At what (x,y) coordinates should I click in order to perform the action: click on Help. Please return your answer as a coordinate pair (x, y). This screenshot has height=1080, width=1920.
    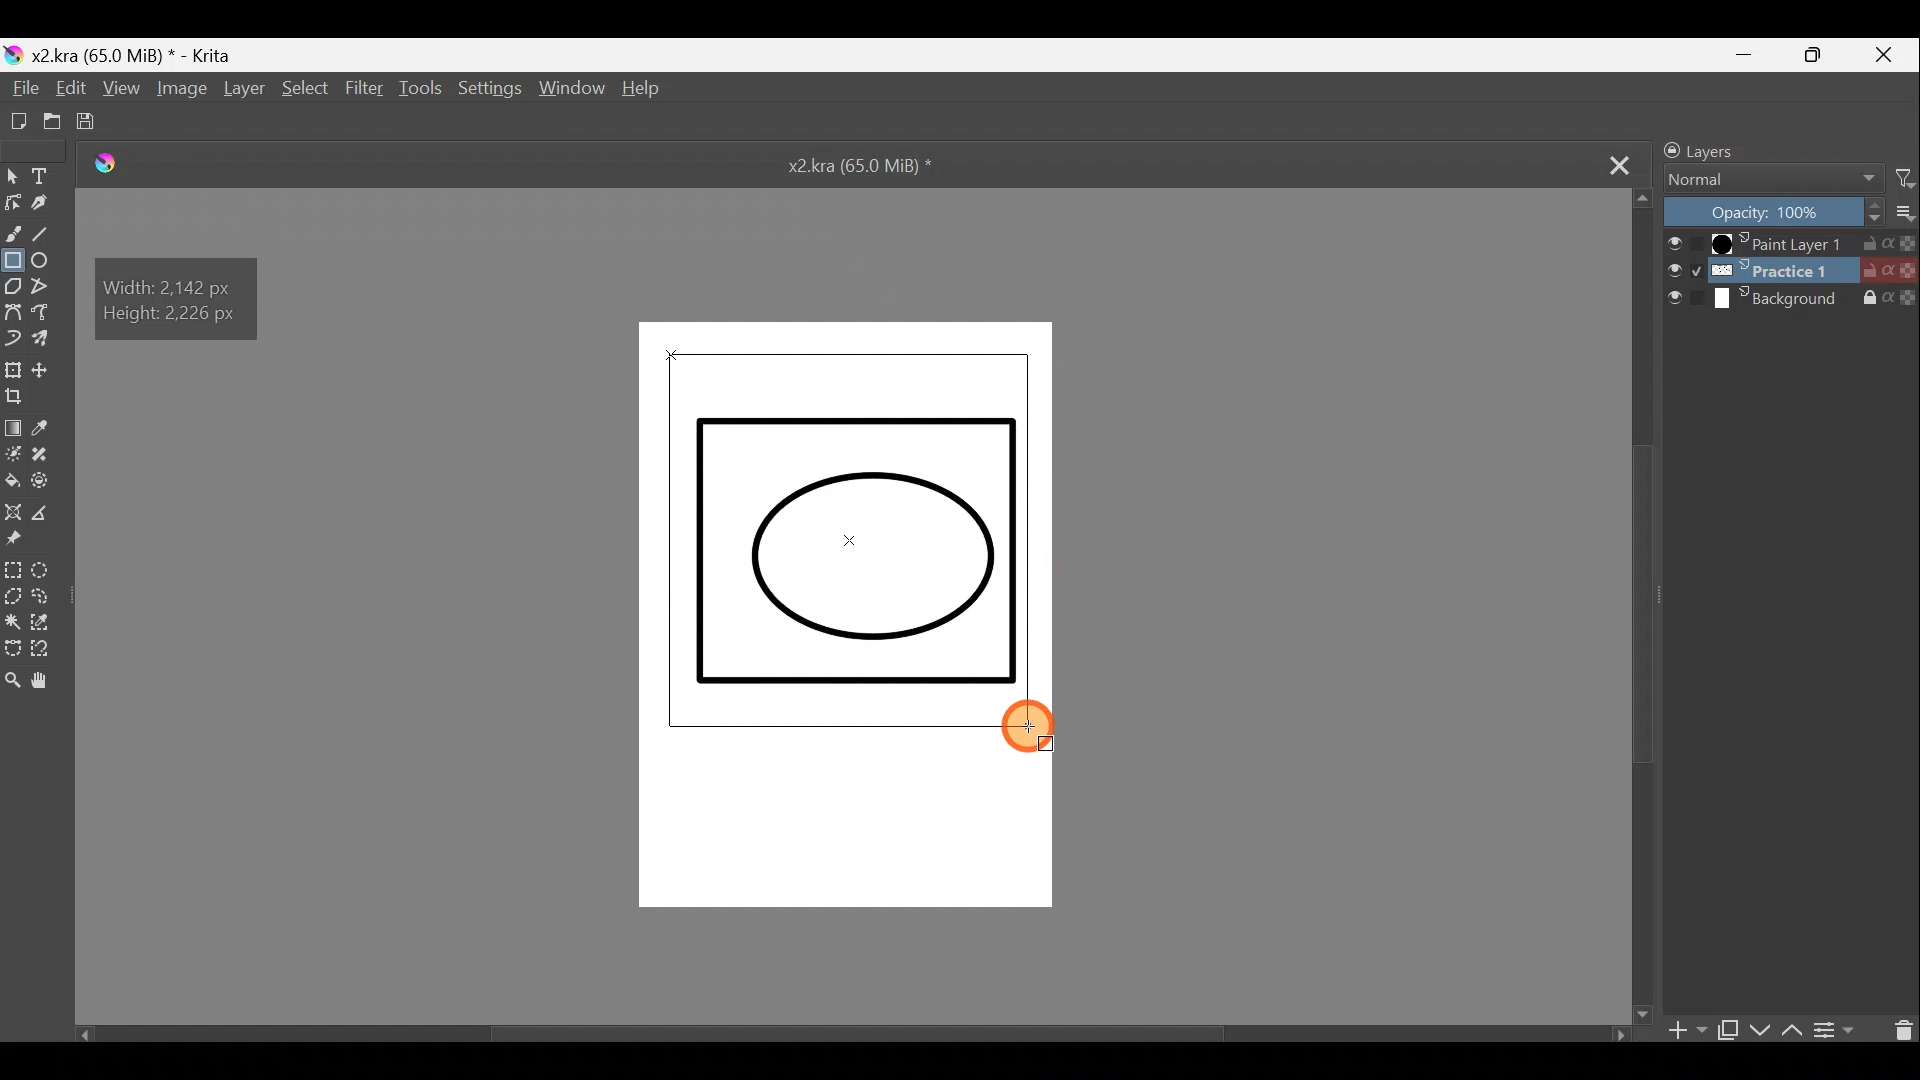
    Looking at the image, I should click on (650, 92).